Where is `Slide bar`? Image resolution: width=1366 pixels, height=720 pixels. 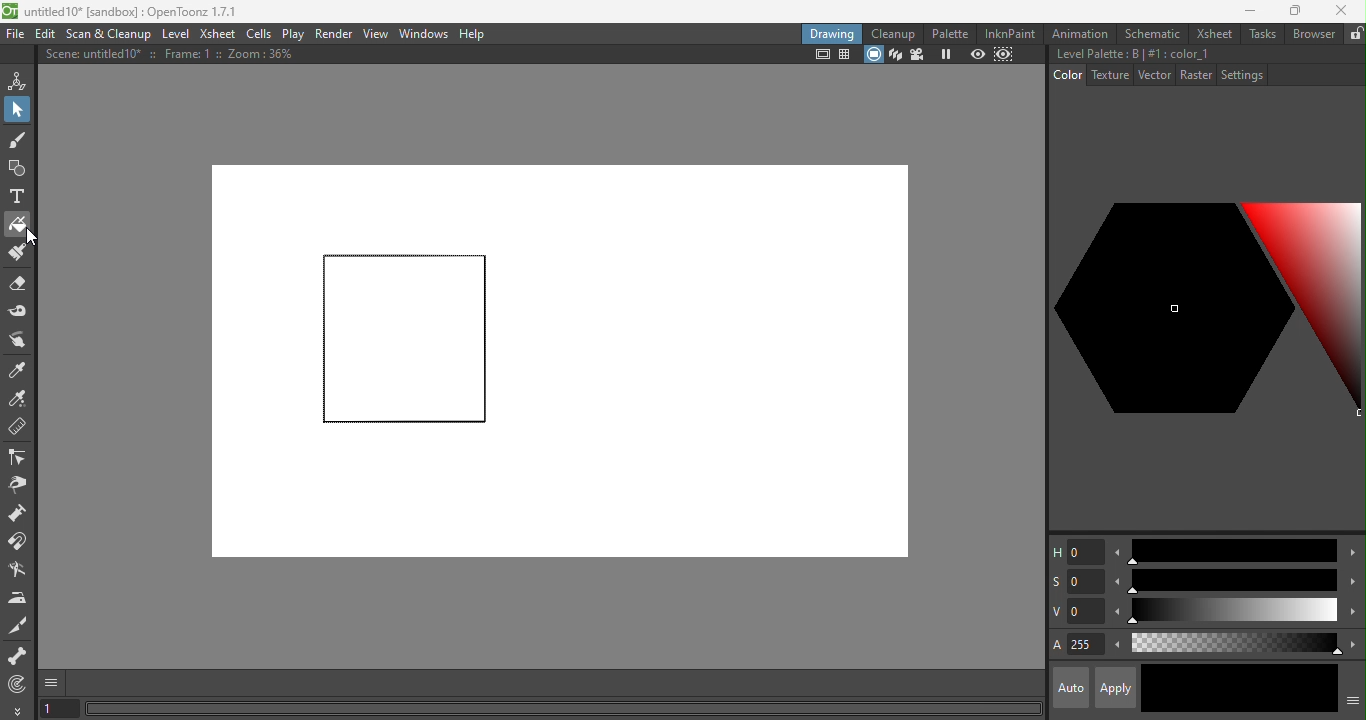 Slide bar is located at coordinates (1231, 551).